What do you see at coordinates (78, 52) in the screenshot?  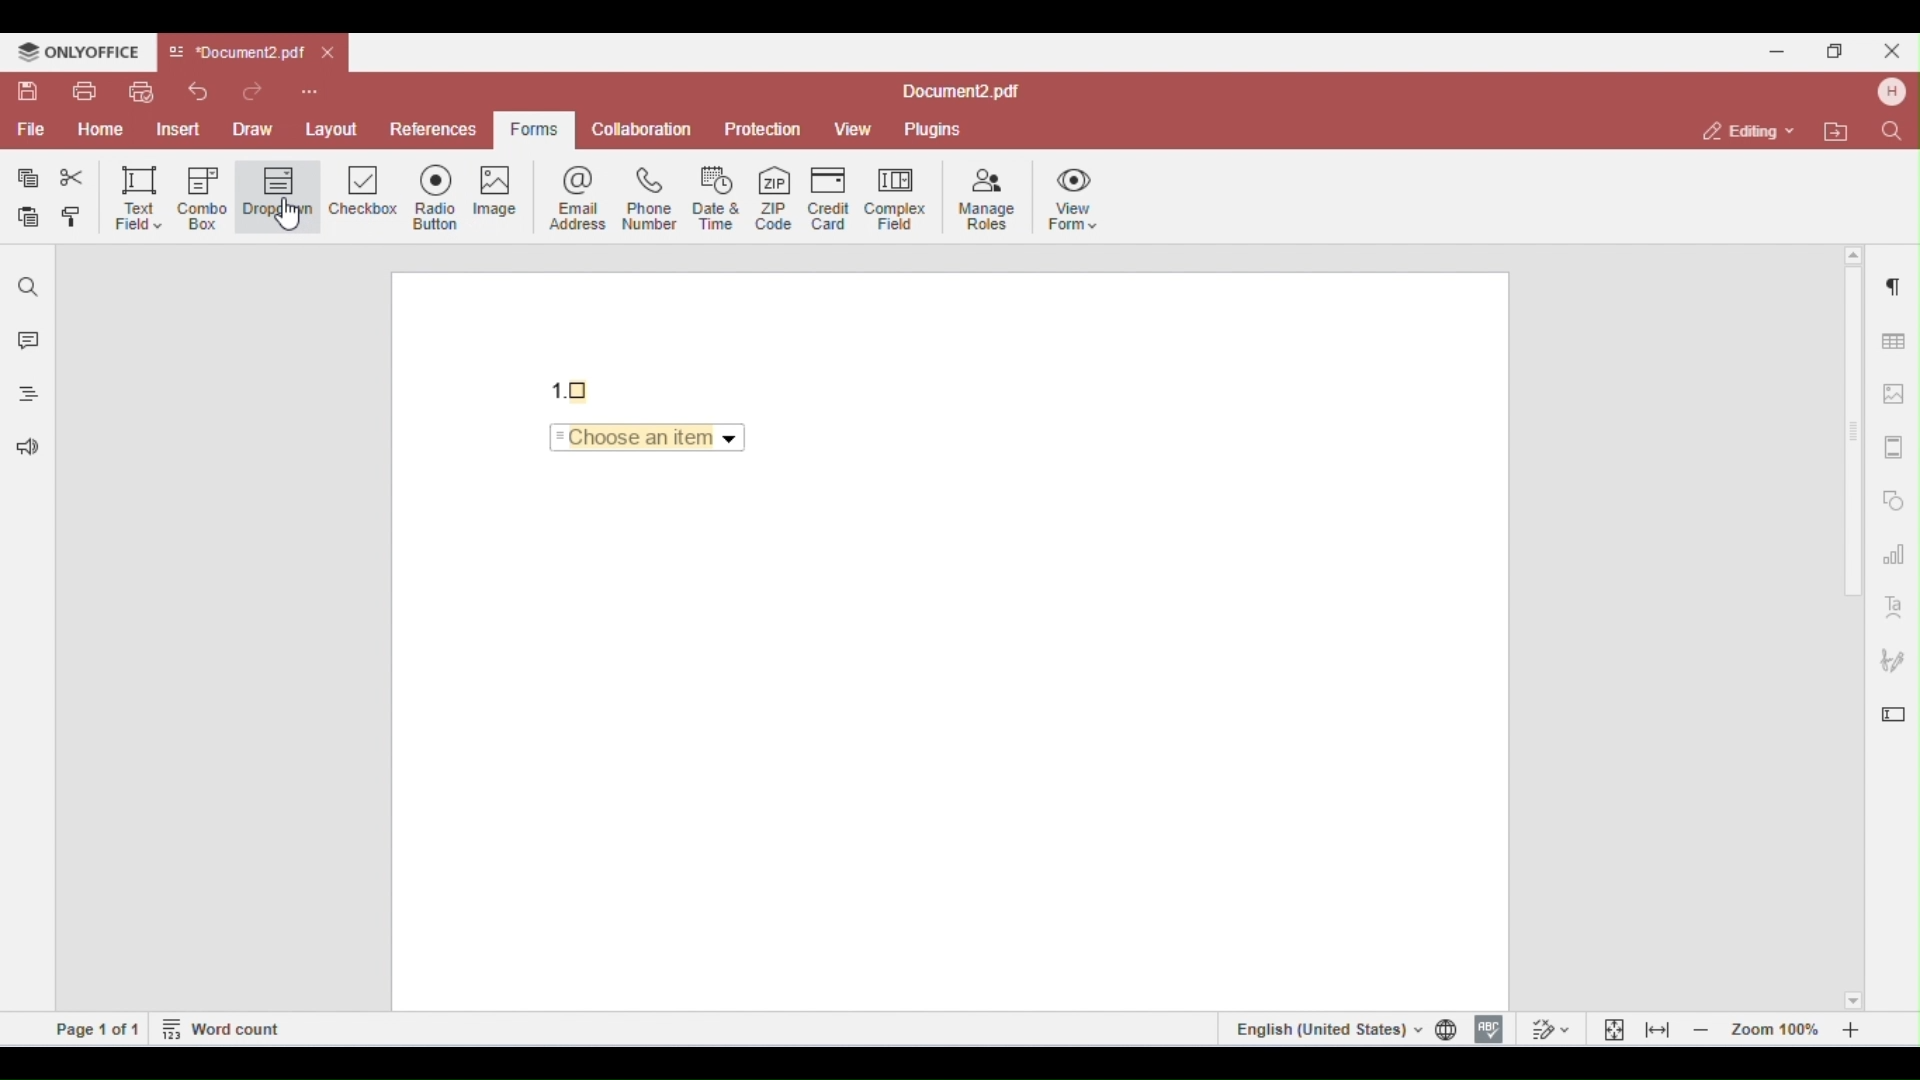 I see `onlyoffice` at bounding box center [78, 52].